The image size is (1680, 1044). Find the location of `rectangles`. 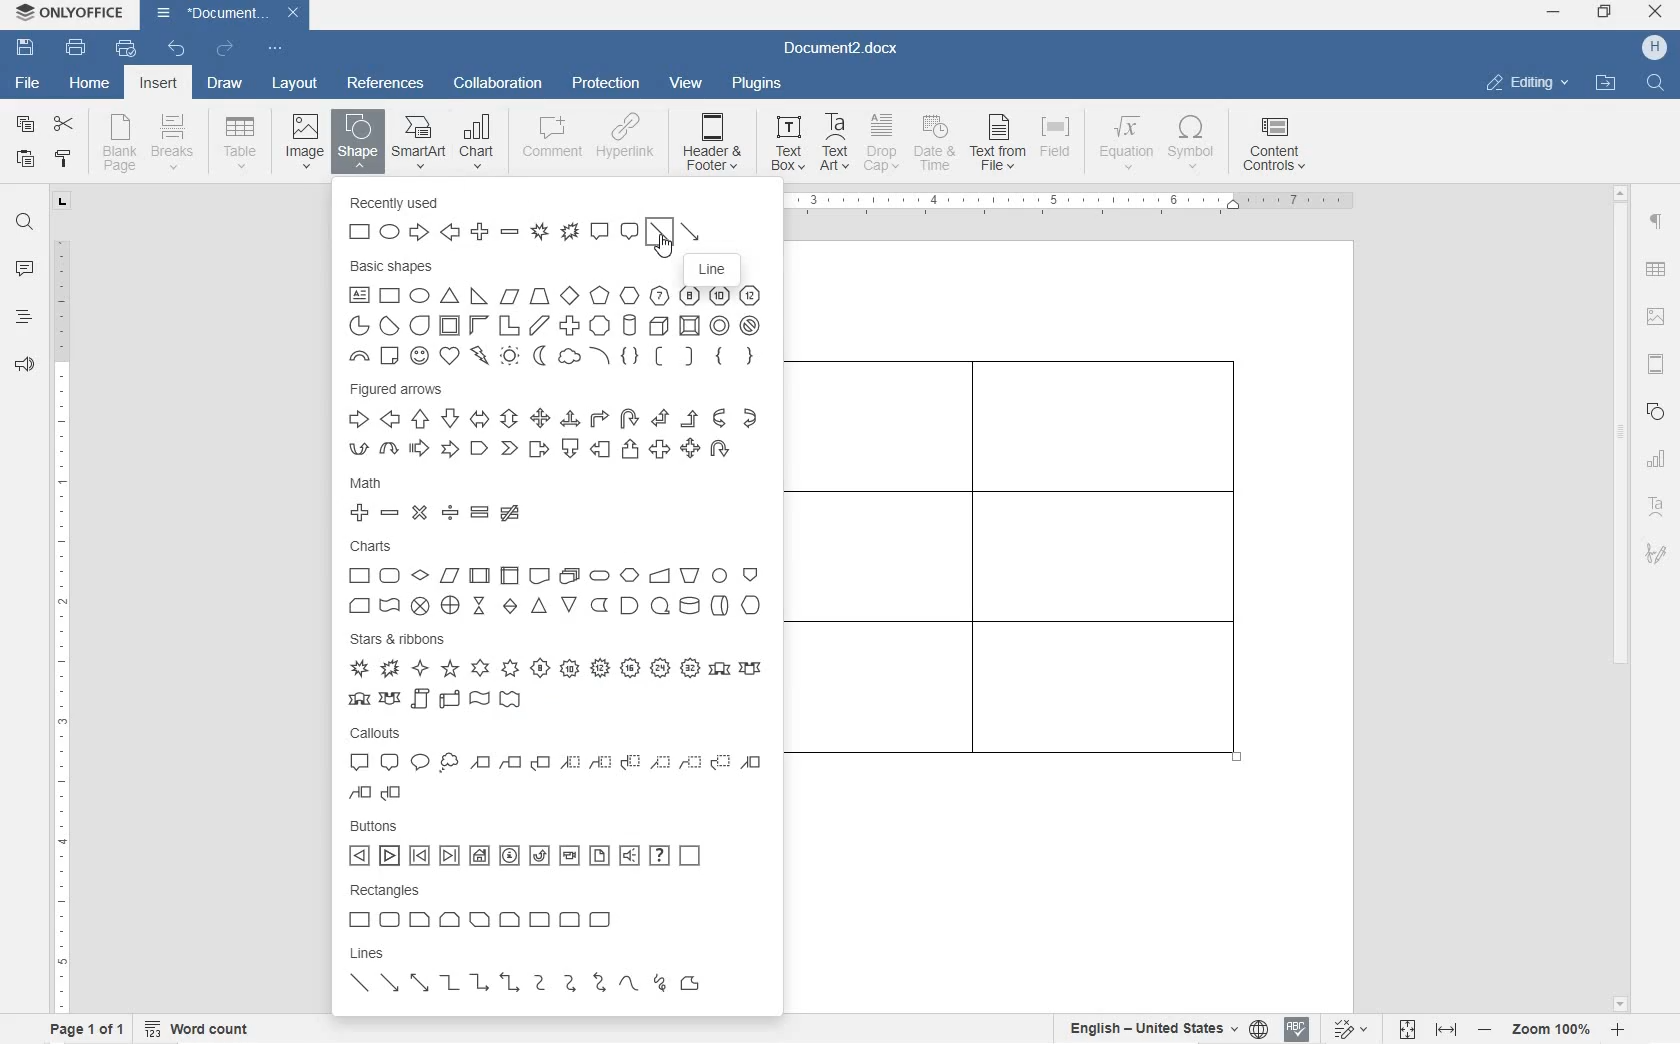

rectangles is located at coordinates (555, 909).